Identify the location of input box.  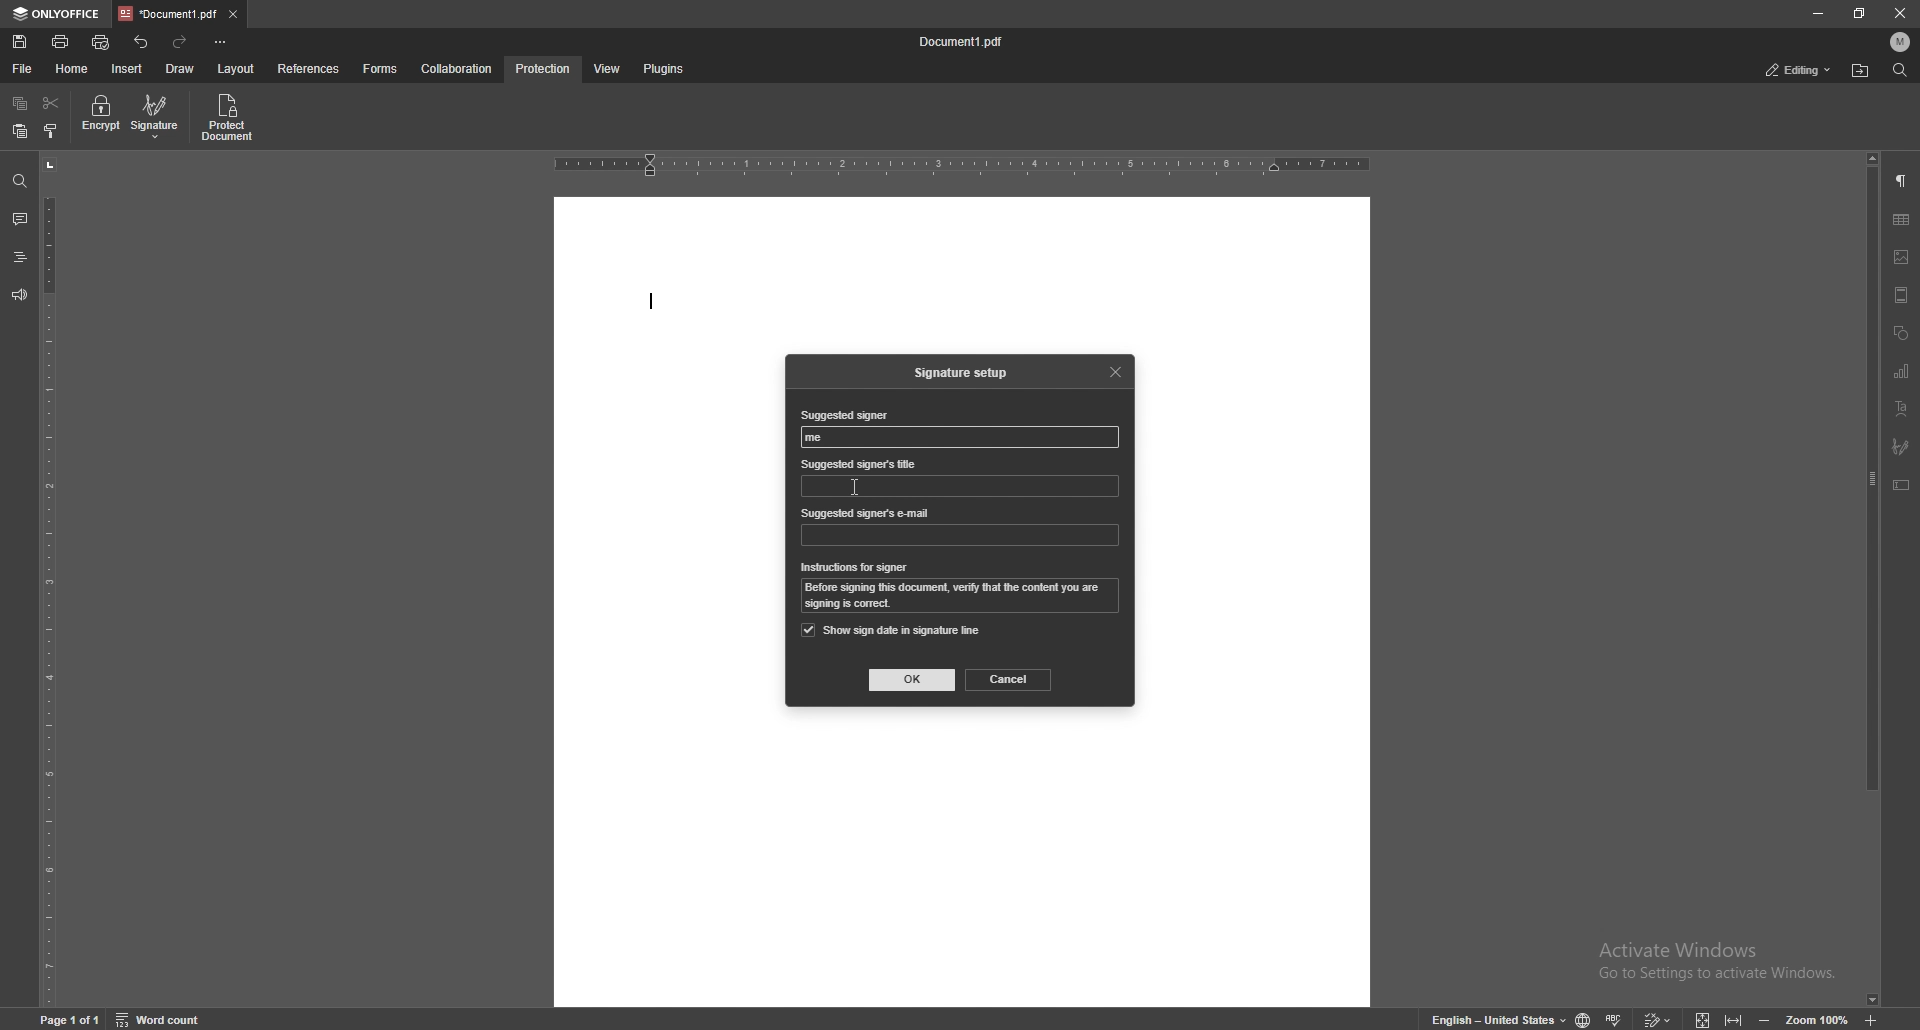
(959, 535).